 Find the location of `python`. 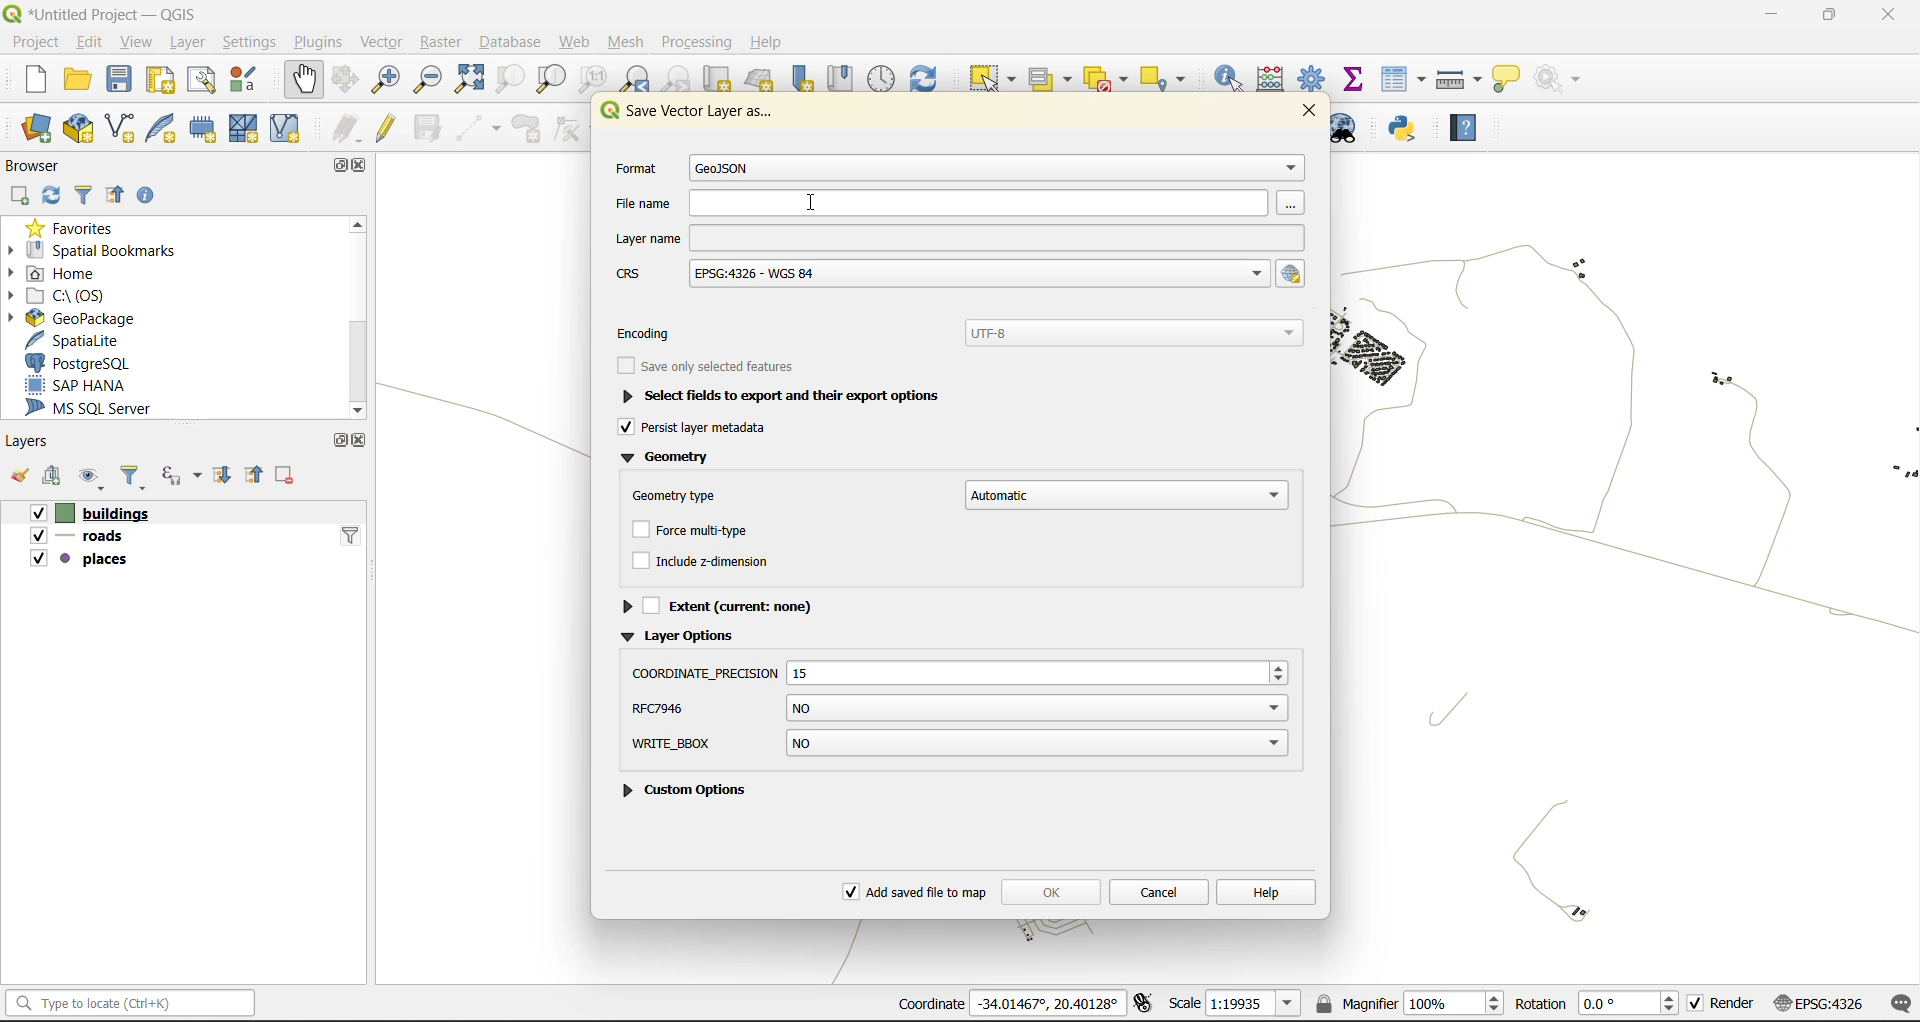

python is located at coordinates (1408, 128).